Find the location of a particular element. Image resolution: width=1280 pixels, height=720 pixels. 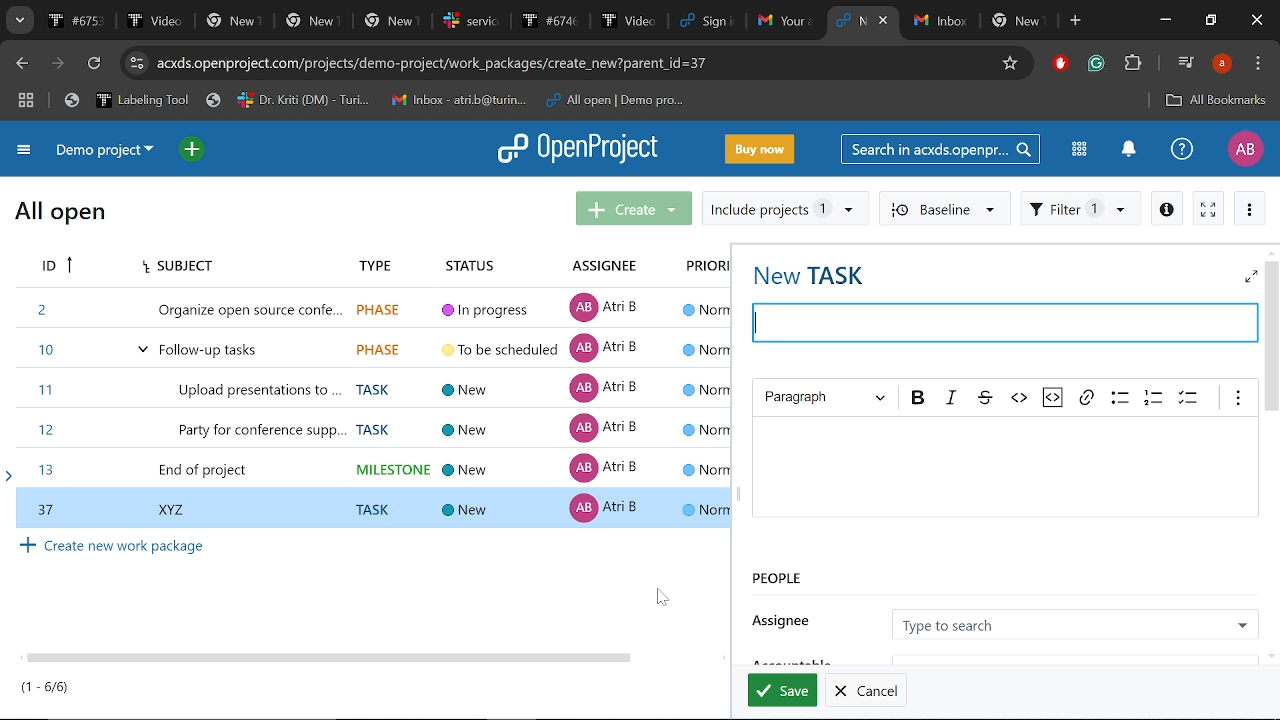

Current project is located at coordinates (110, 151).